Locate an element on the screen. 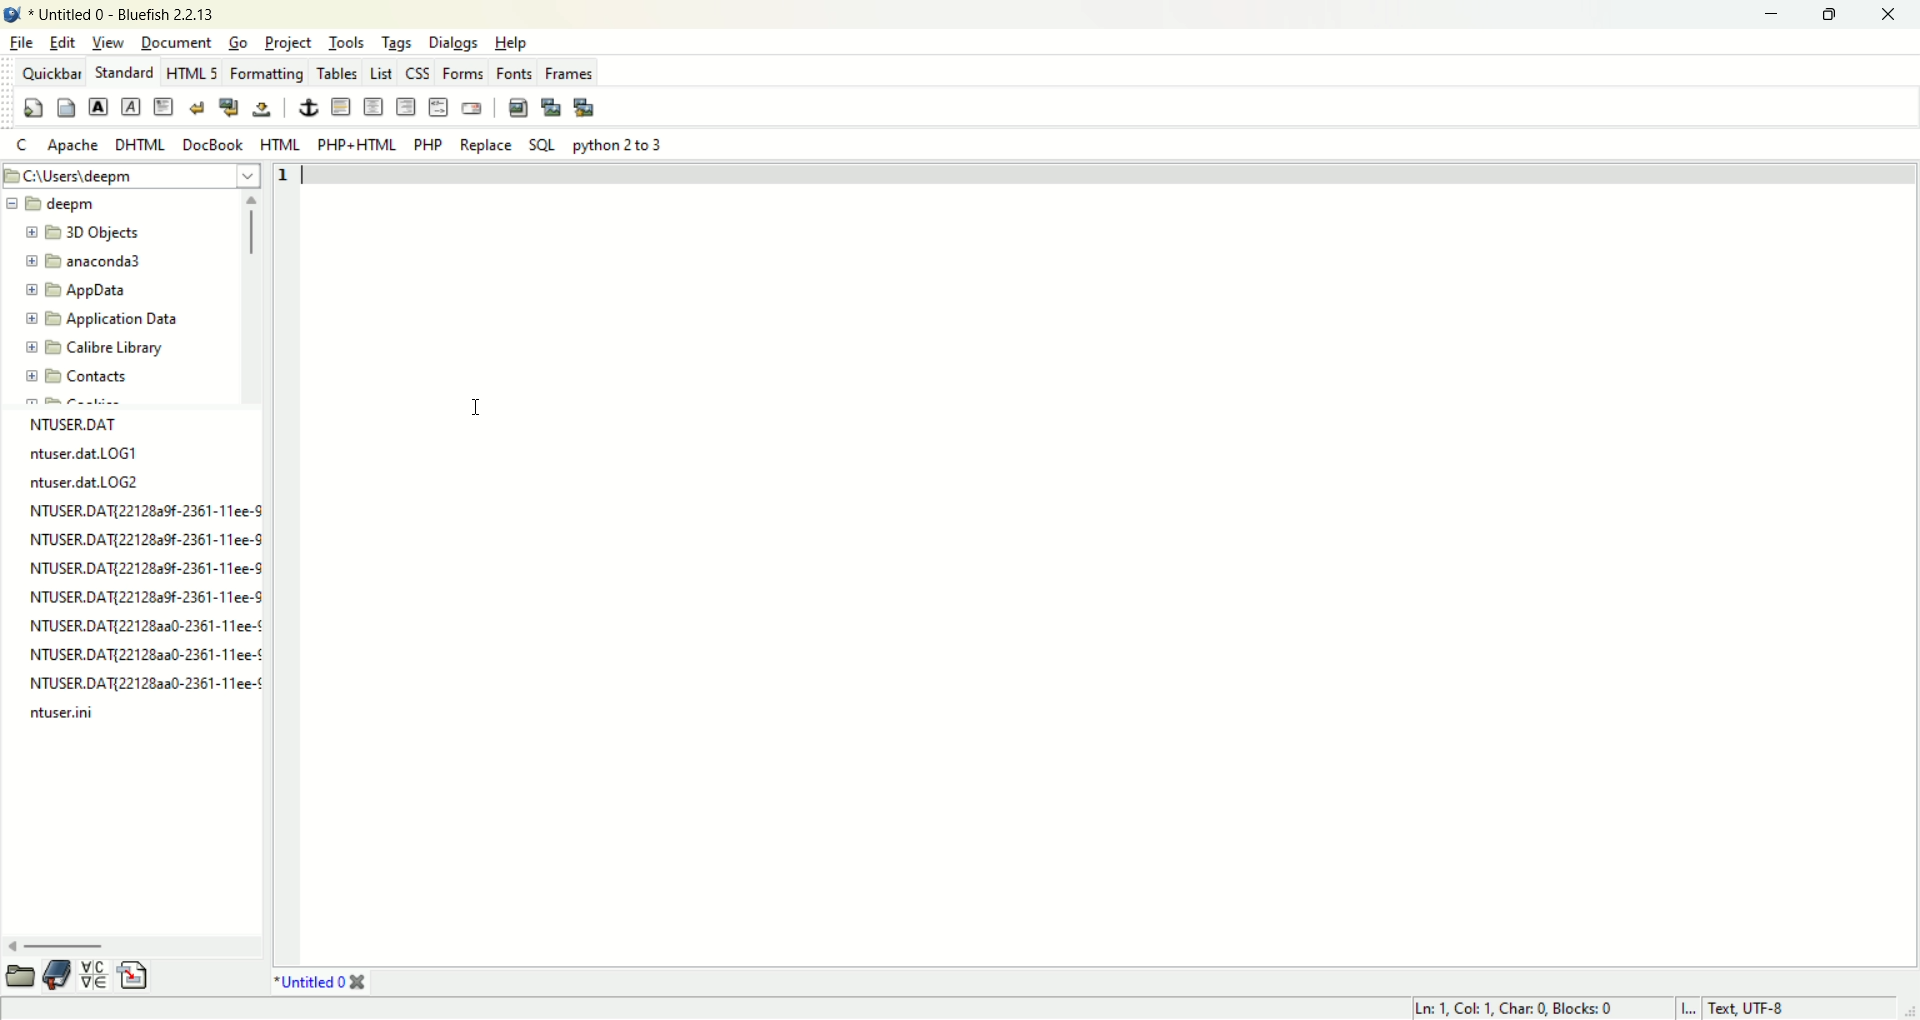 The height and width of the screenshot is (1020, 1920). snippet is located at coordinates (135, 977).